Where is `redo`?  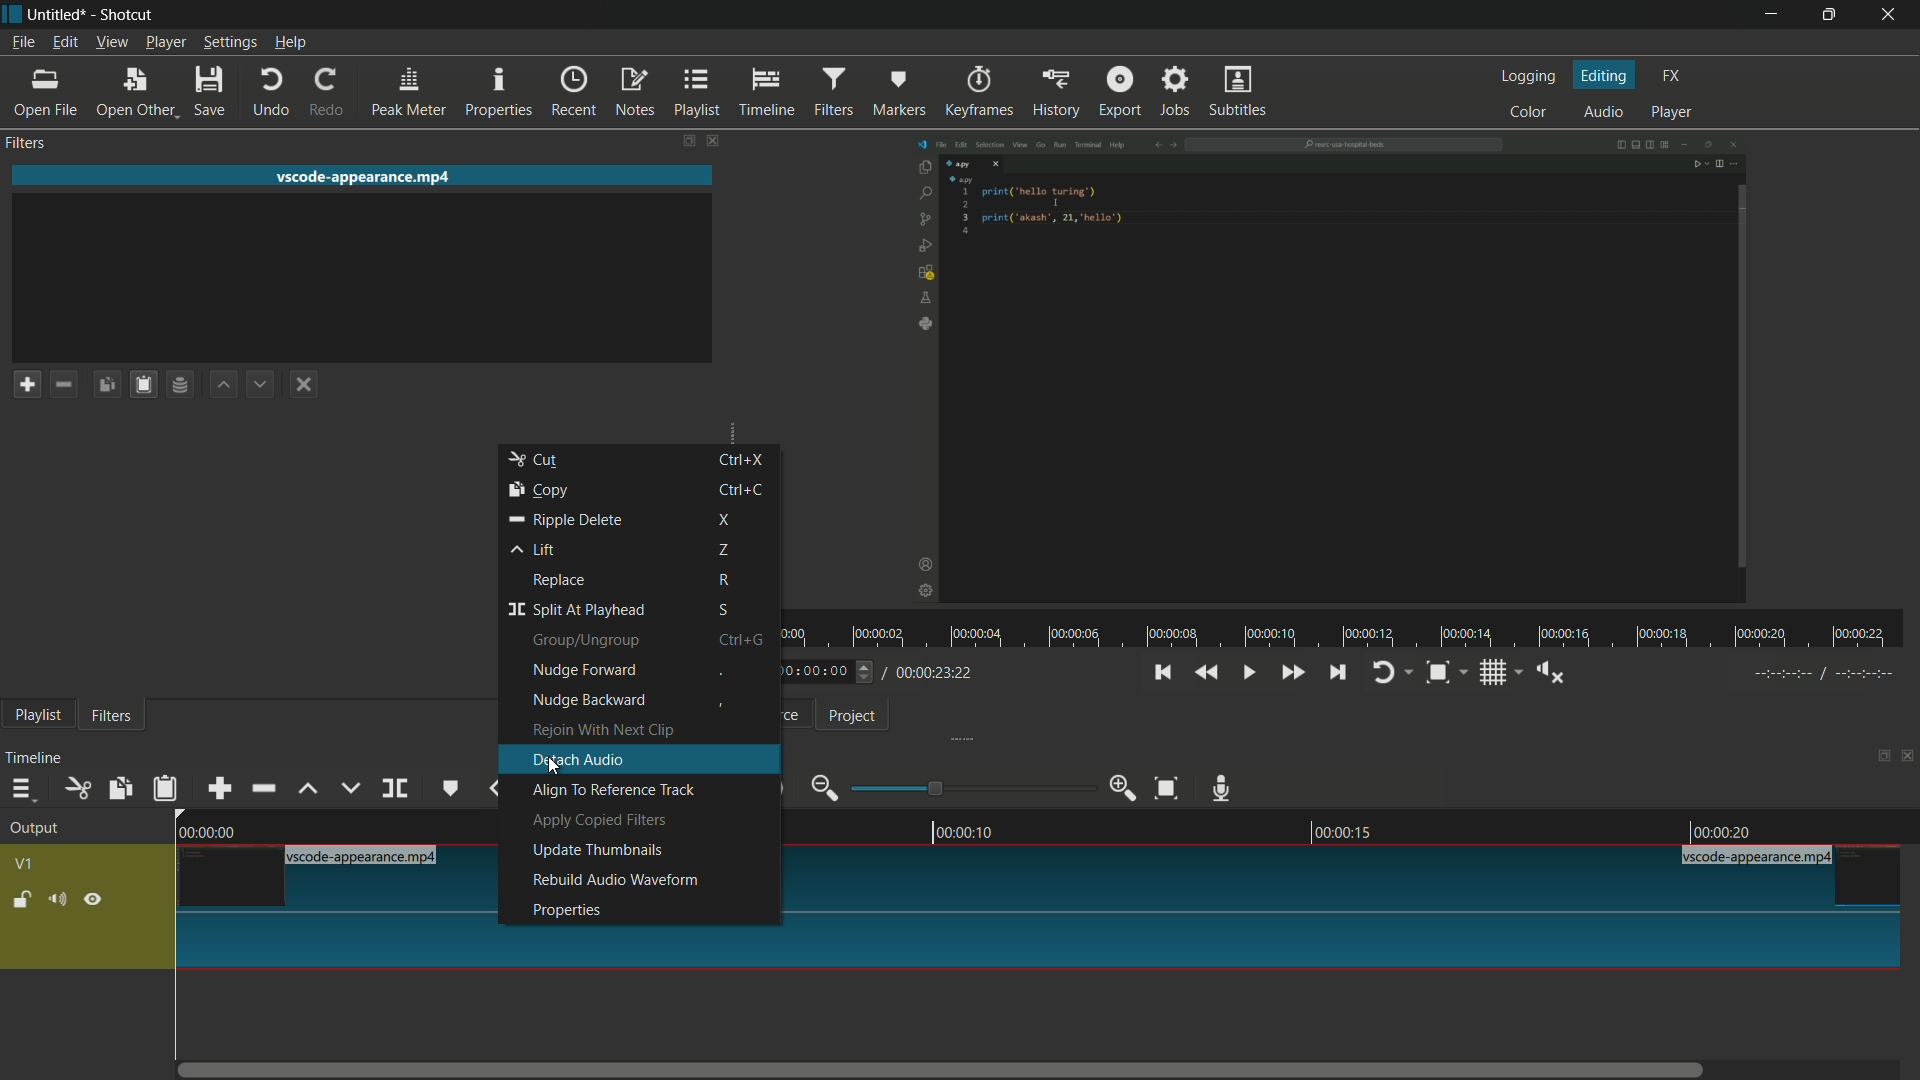
redo is located at coordinates (326, 92).